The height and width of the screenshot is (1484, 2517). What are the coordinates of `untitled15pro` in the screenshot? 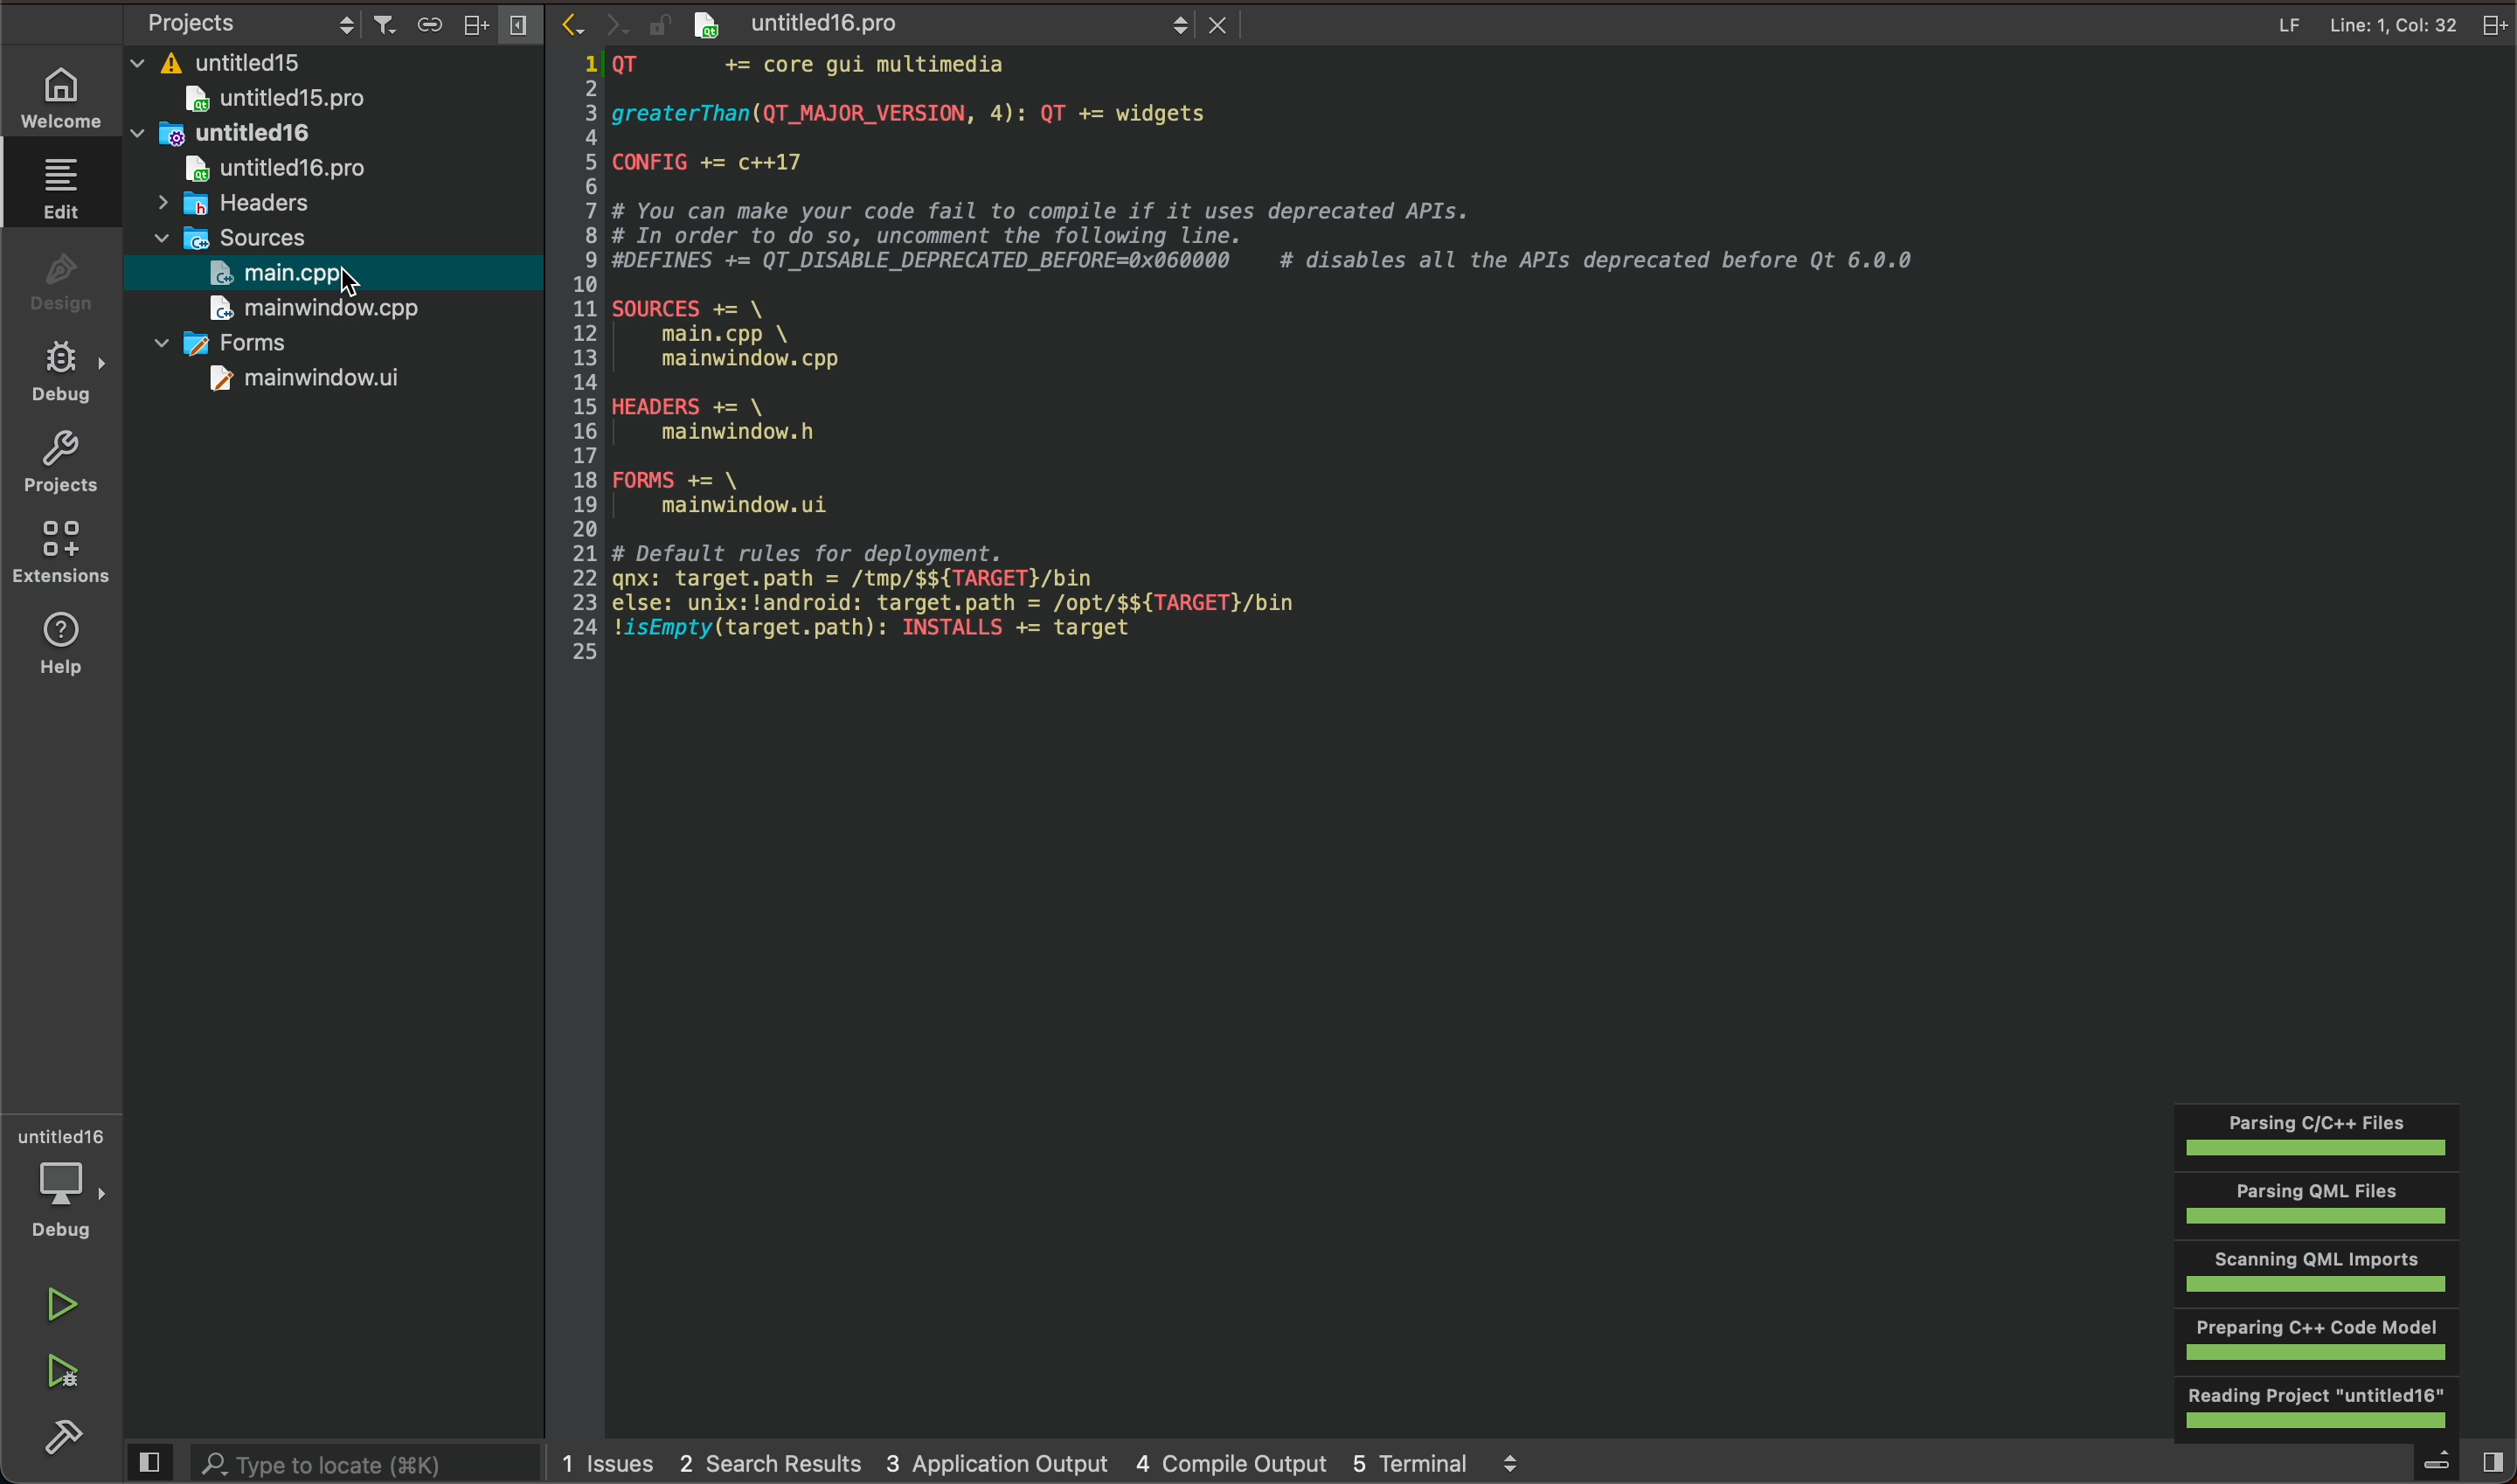 It's located at (290, 101).